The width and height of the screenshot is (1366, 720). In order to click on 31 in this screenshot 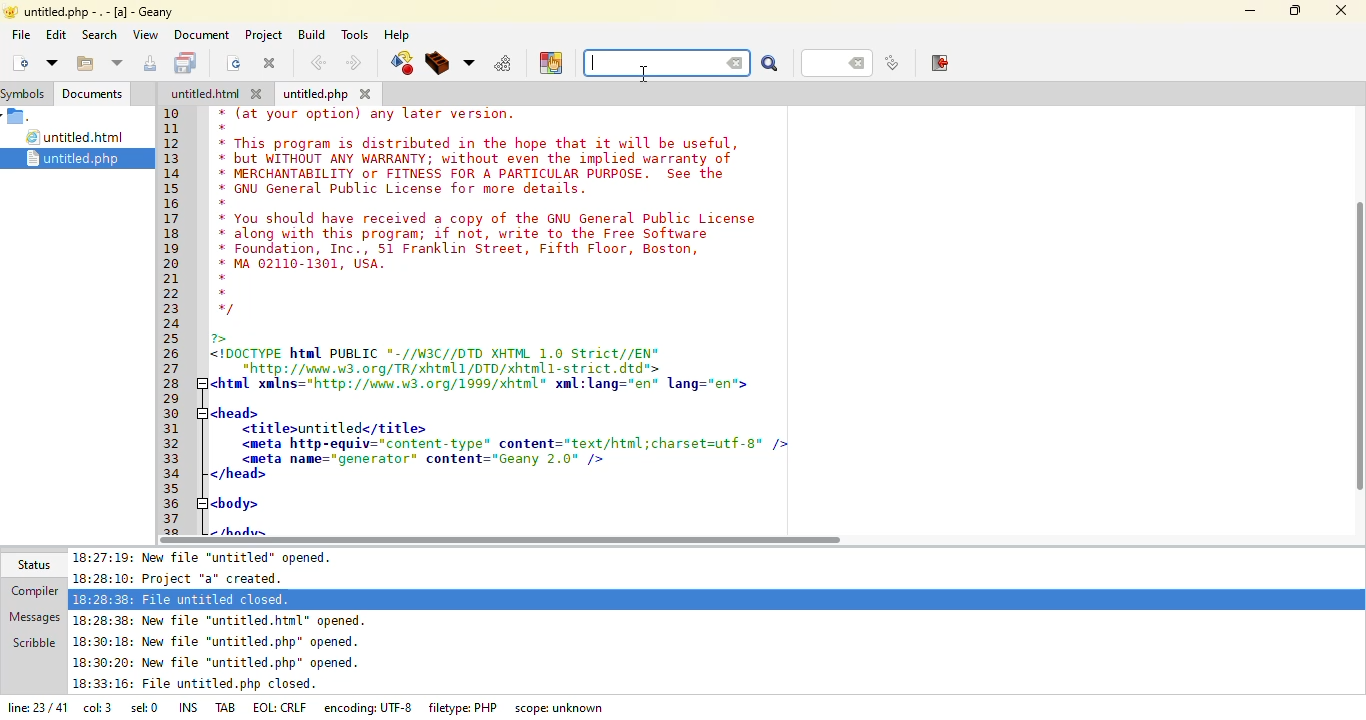, I will do `click(176, 429)`.